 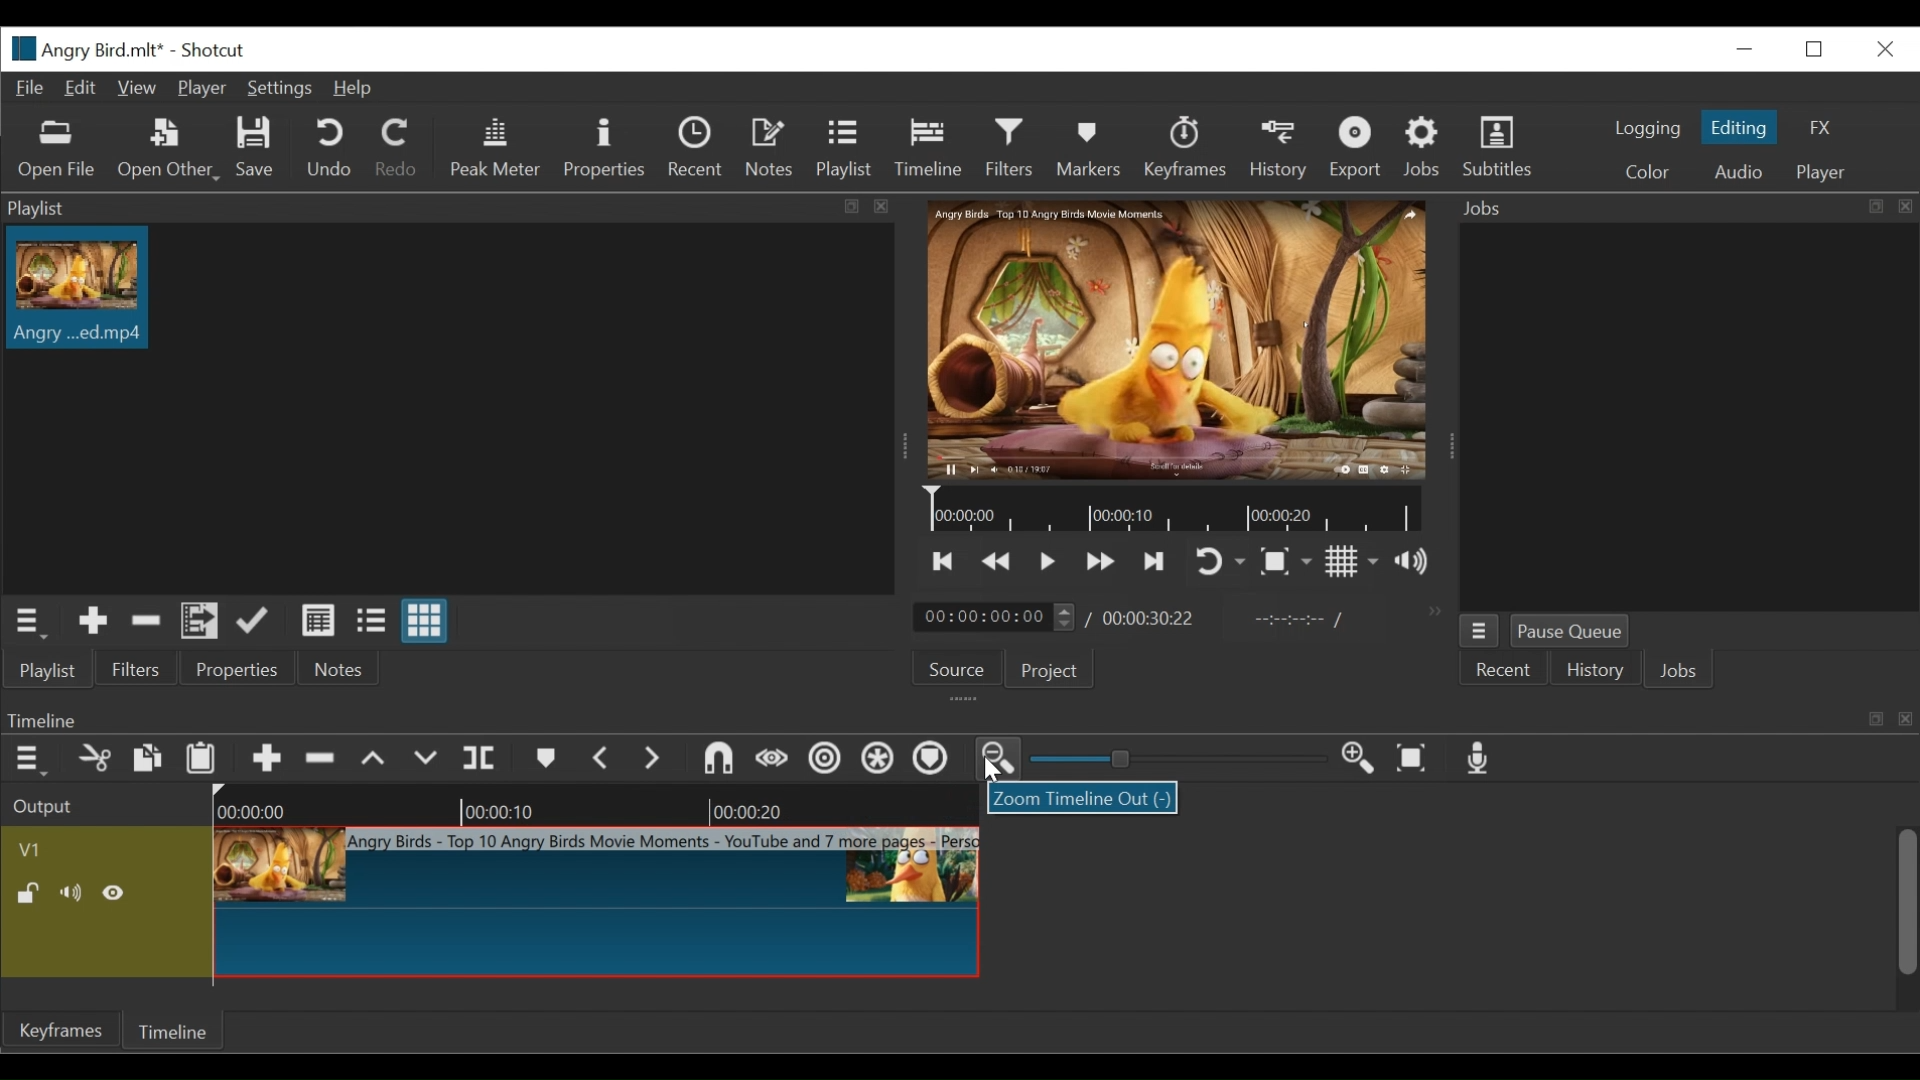 I want to click on Remove cut, so click(x=146, y=622).